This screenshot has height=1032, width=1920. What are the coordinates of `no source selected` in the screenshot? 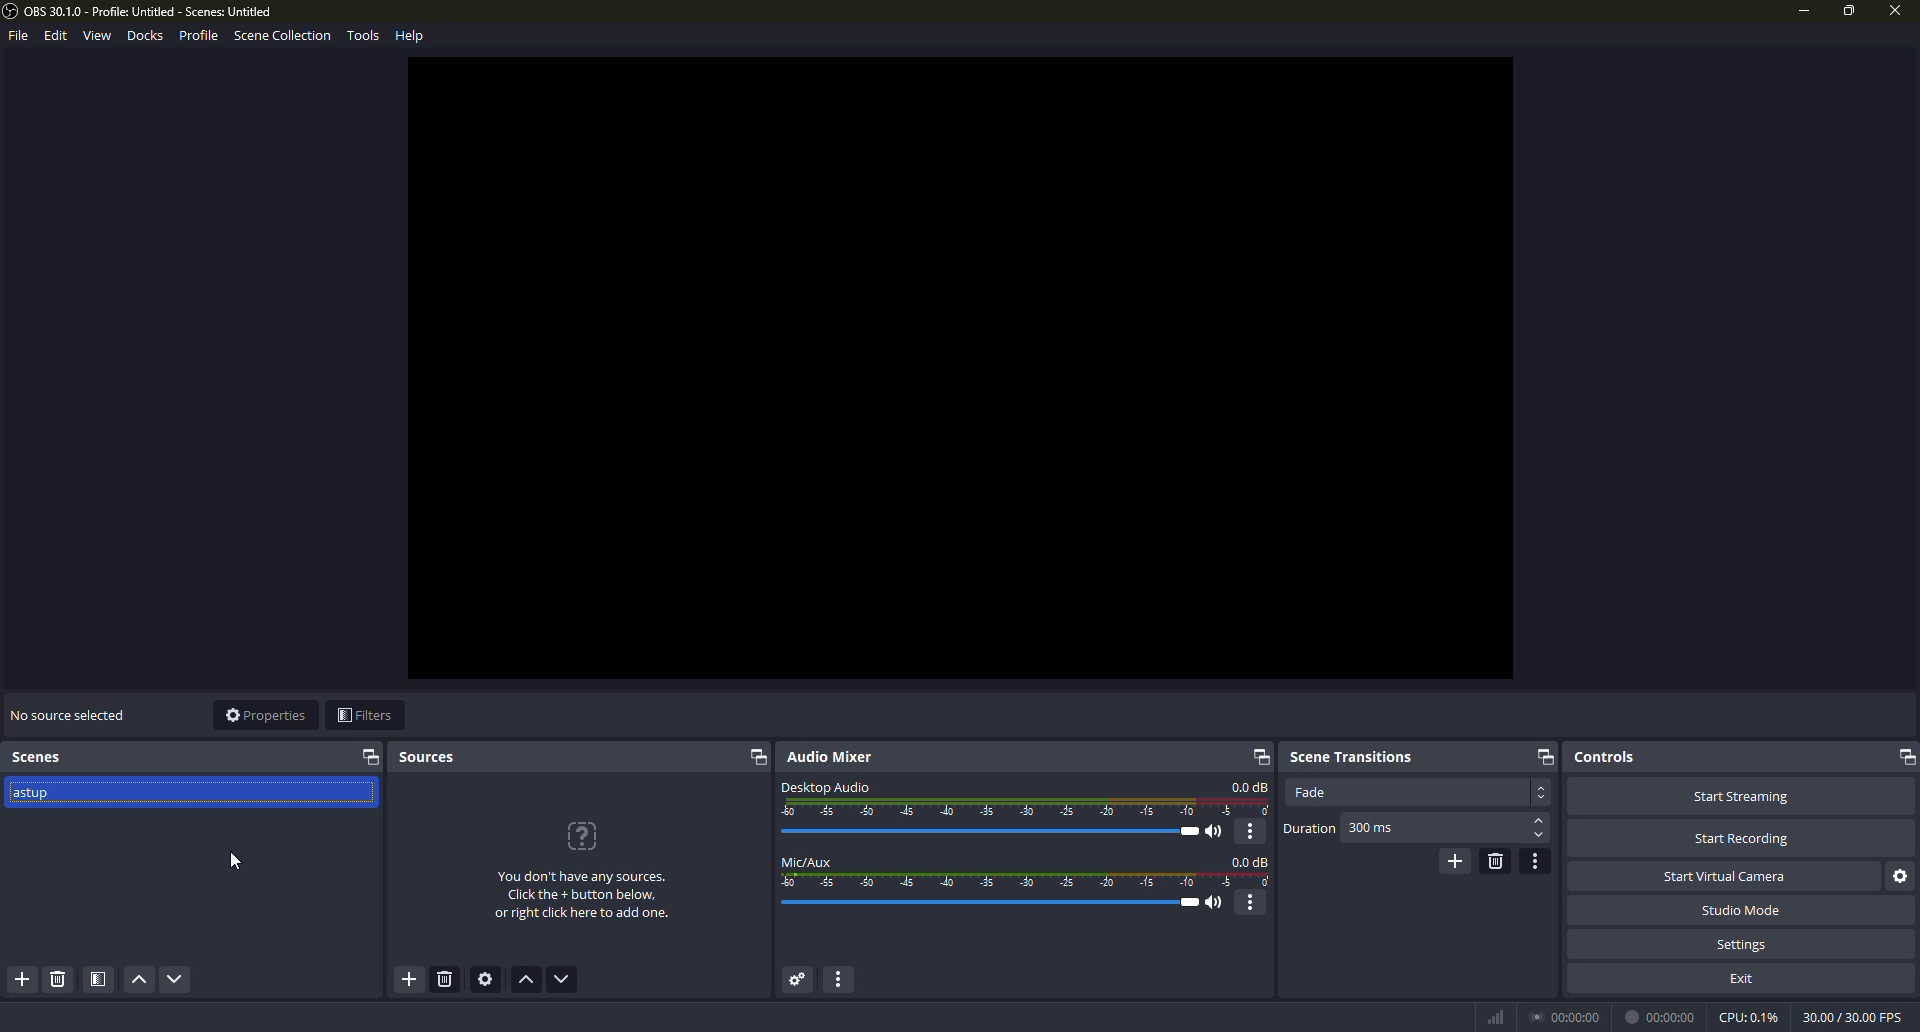 It's located at (67, 713).